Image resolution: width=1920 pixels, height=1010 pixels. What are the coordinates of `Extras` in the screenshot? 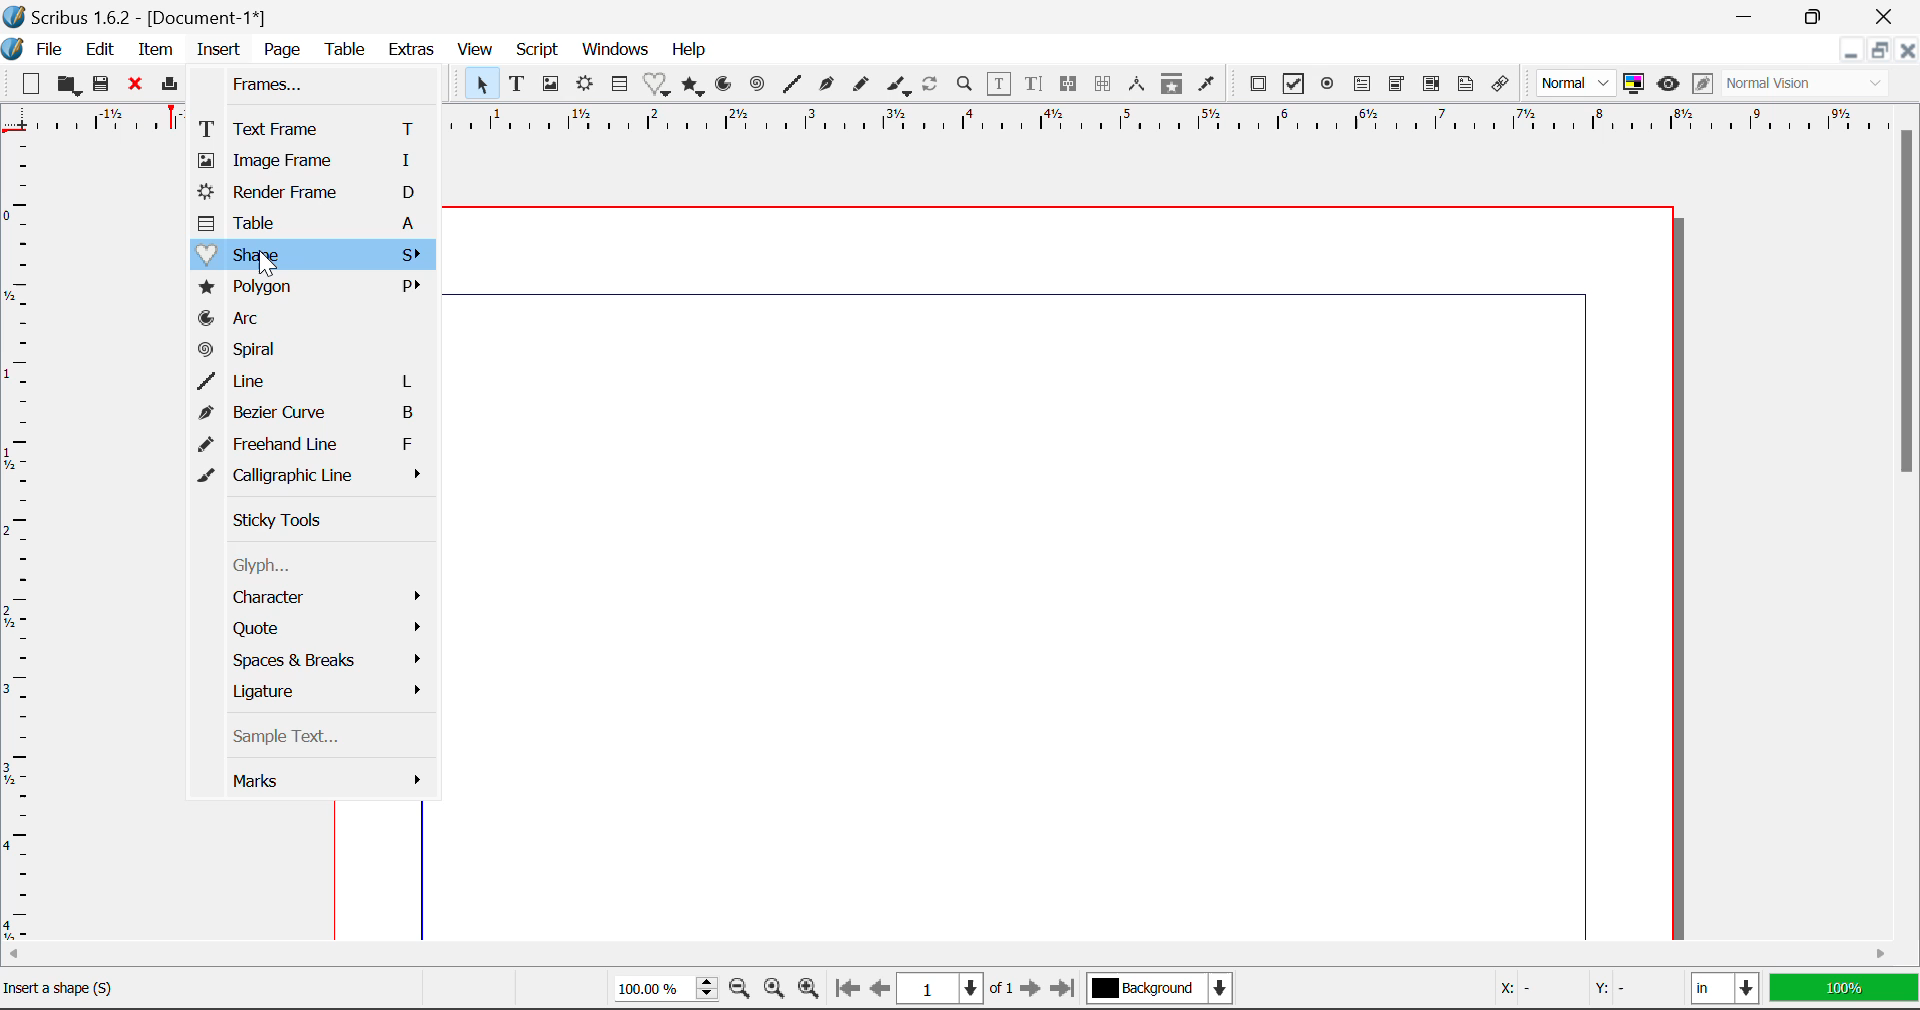 It's located at (415, 51).